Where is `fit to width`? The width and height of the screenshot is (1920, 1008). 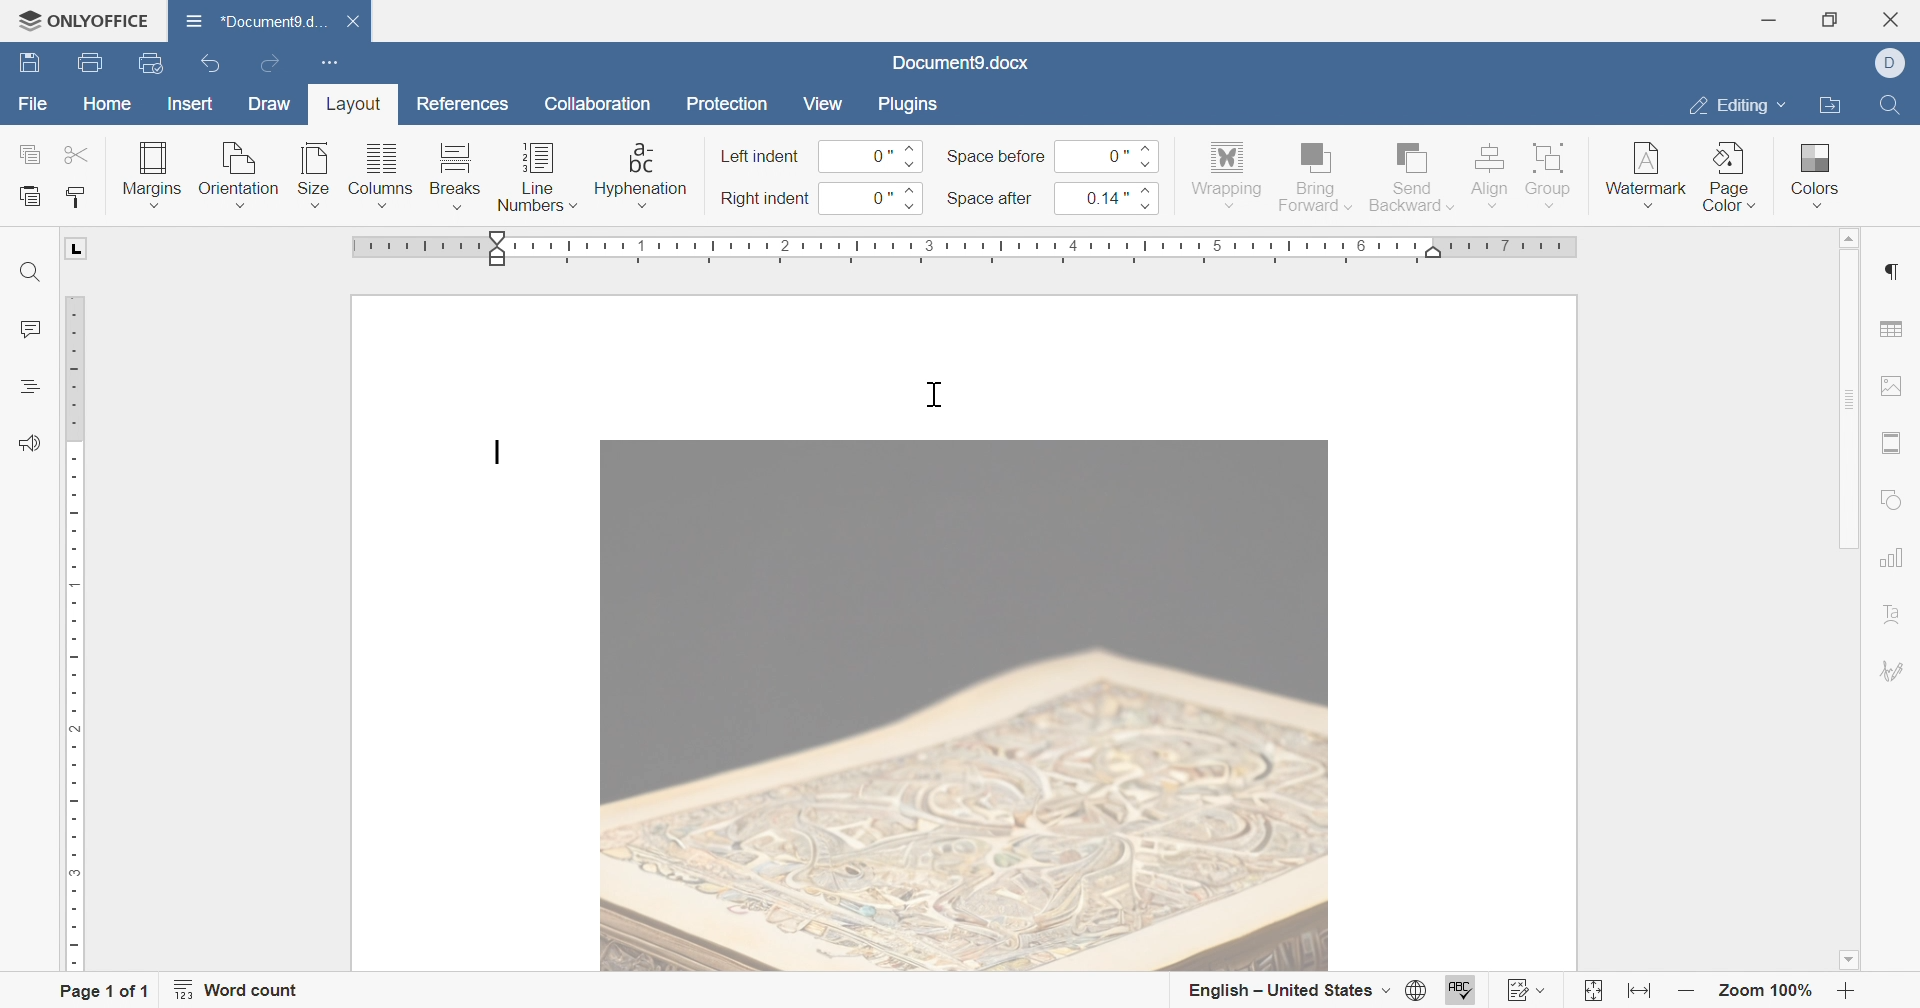 fit to width is located at coordinates (1636, 995).